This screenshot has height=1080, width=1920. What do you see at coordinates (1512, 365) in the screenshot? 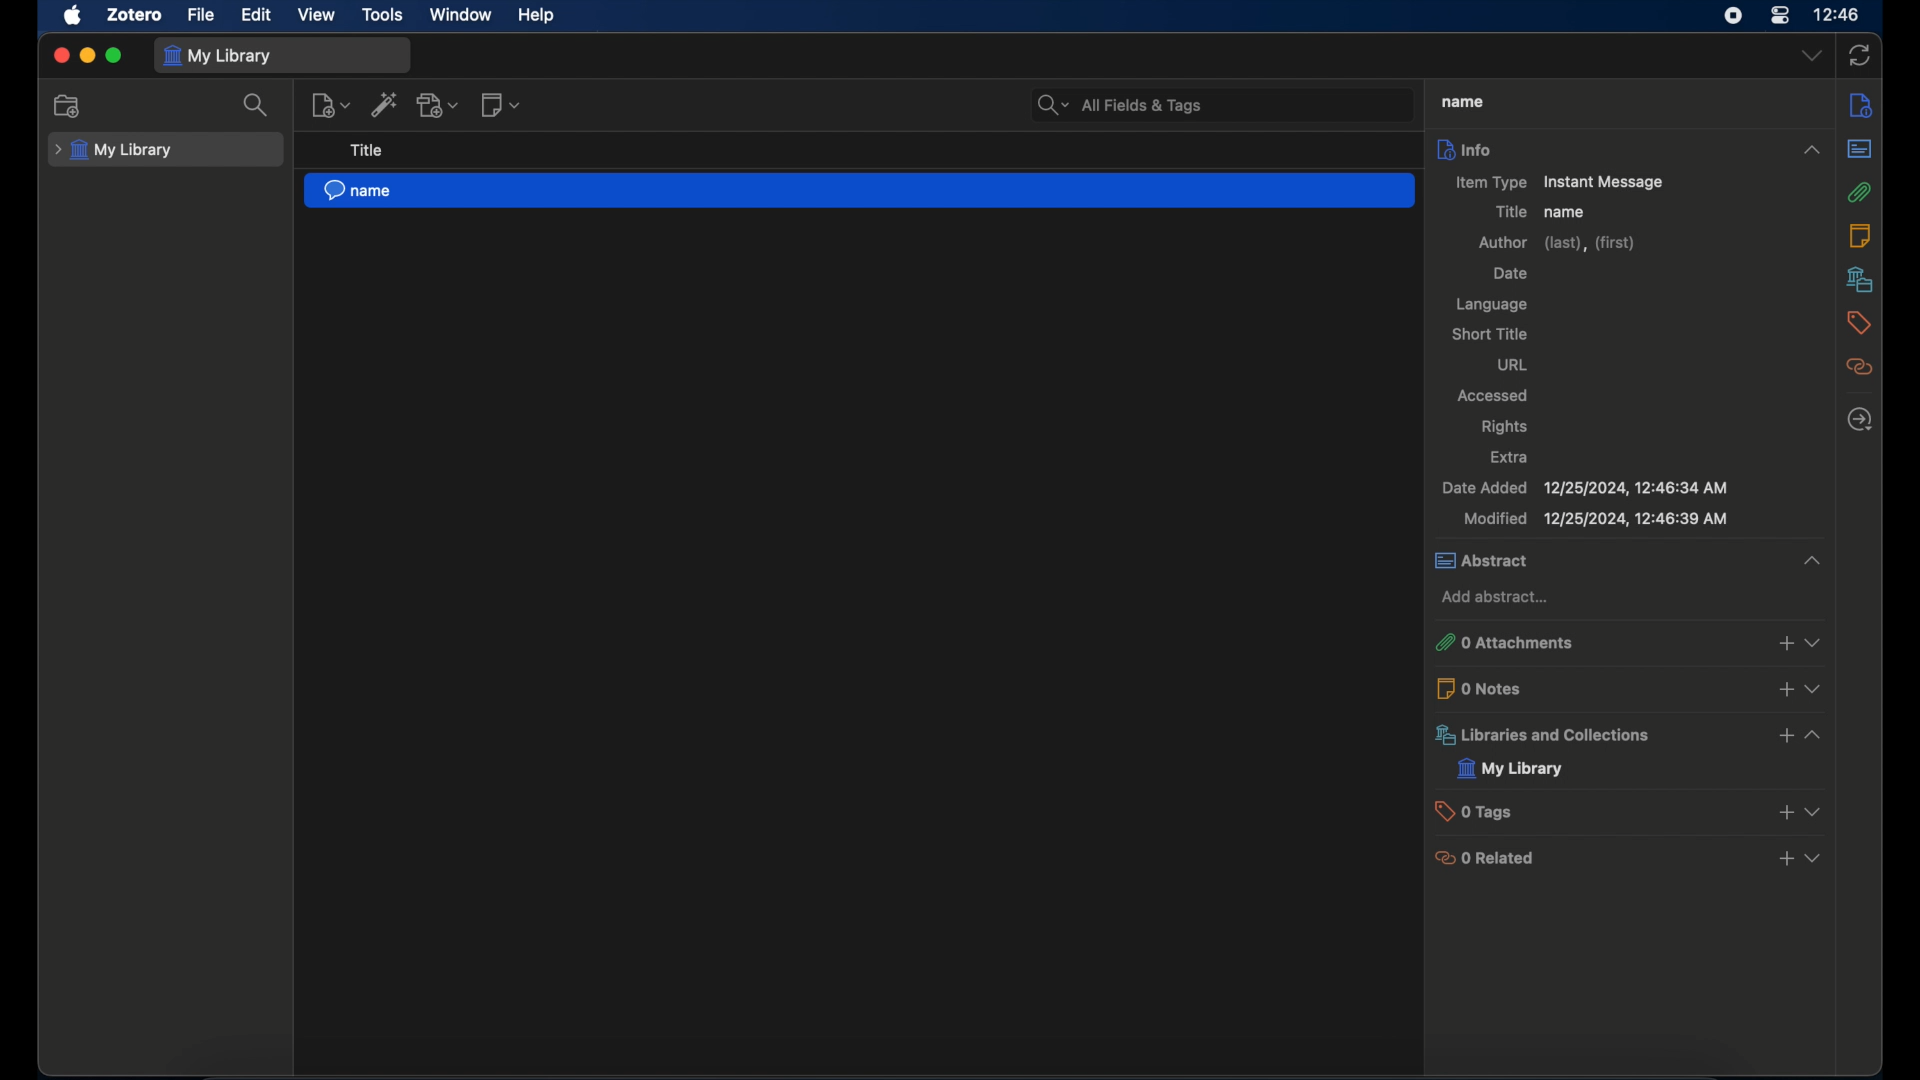
I see `url` at bounding box center [1512, 365].